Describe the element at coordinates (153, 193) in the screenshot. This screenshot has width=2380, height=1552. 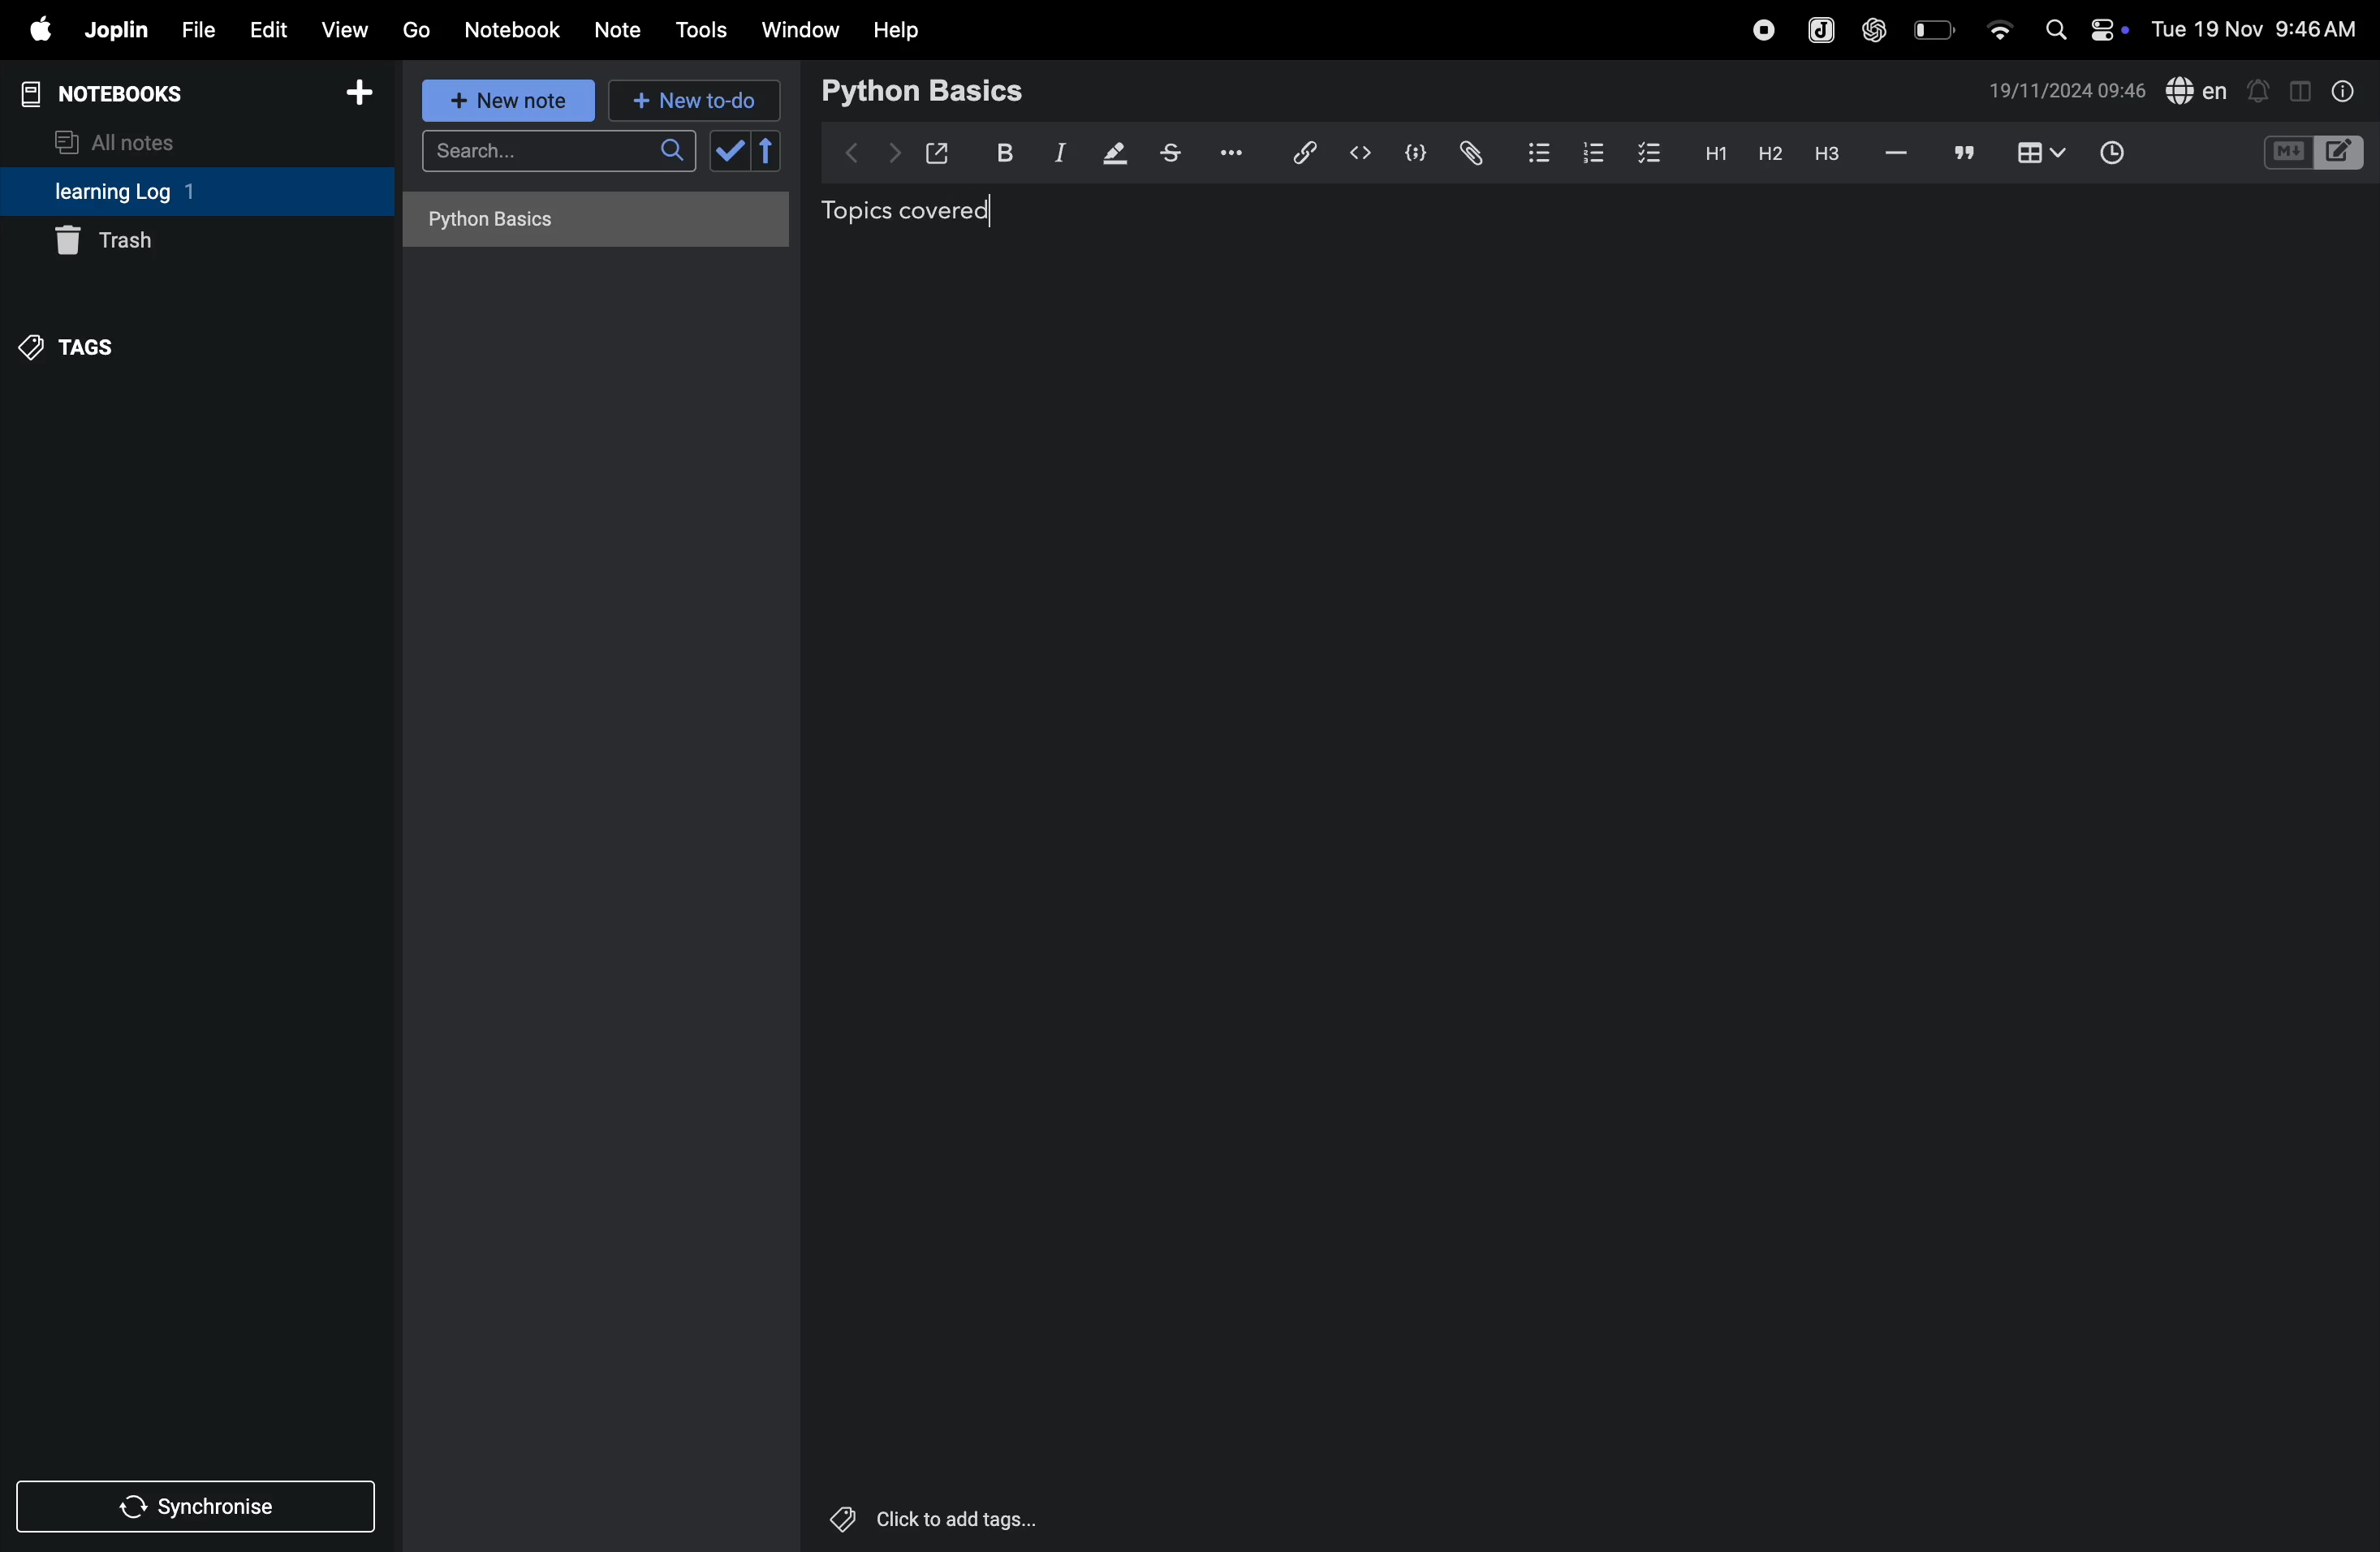
I see `learning log` at that location.